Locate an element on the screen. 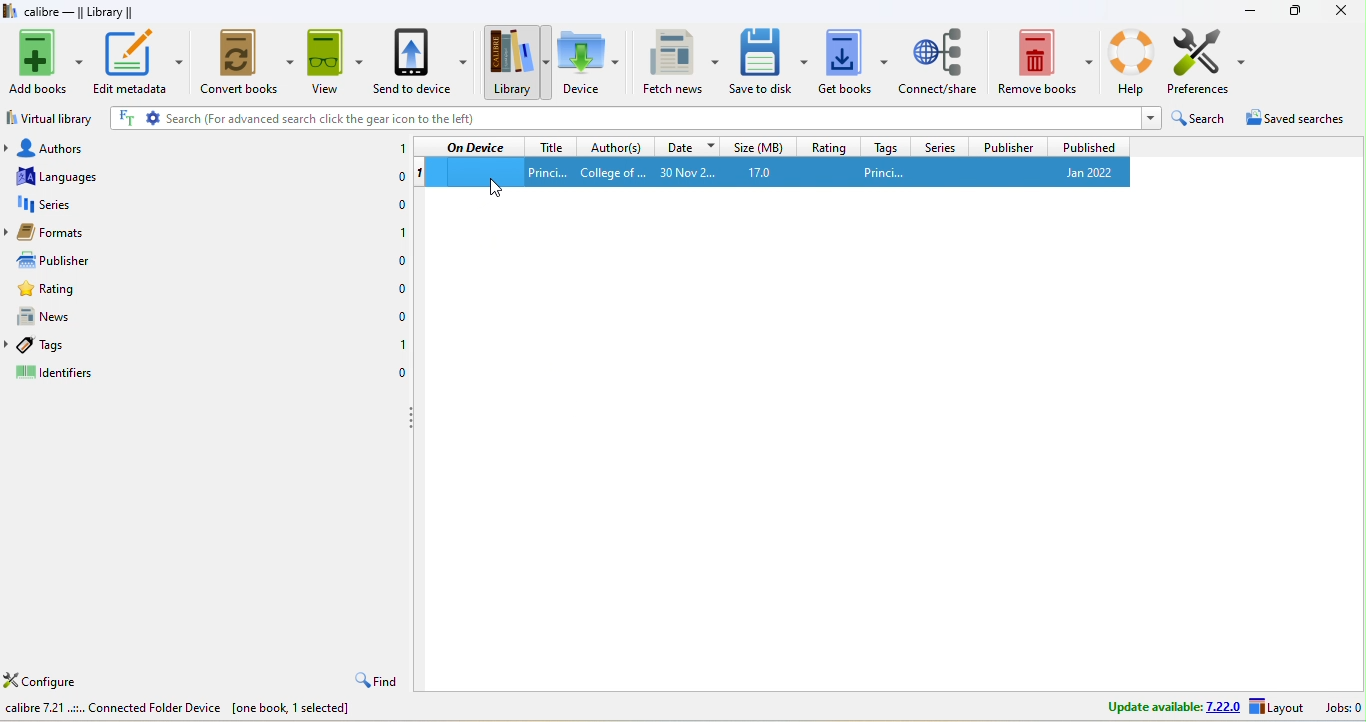 Image resolution: width=1366 pixels, height=722 pixels. 0 is located at coordinates (395, 206).